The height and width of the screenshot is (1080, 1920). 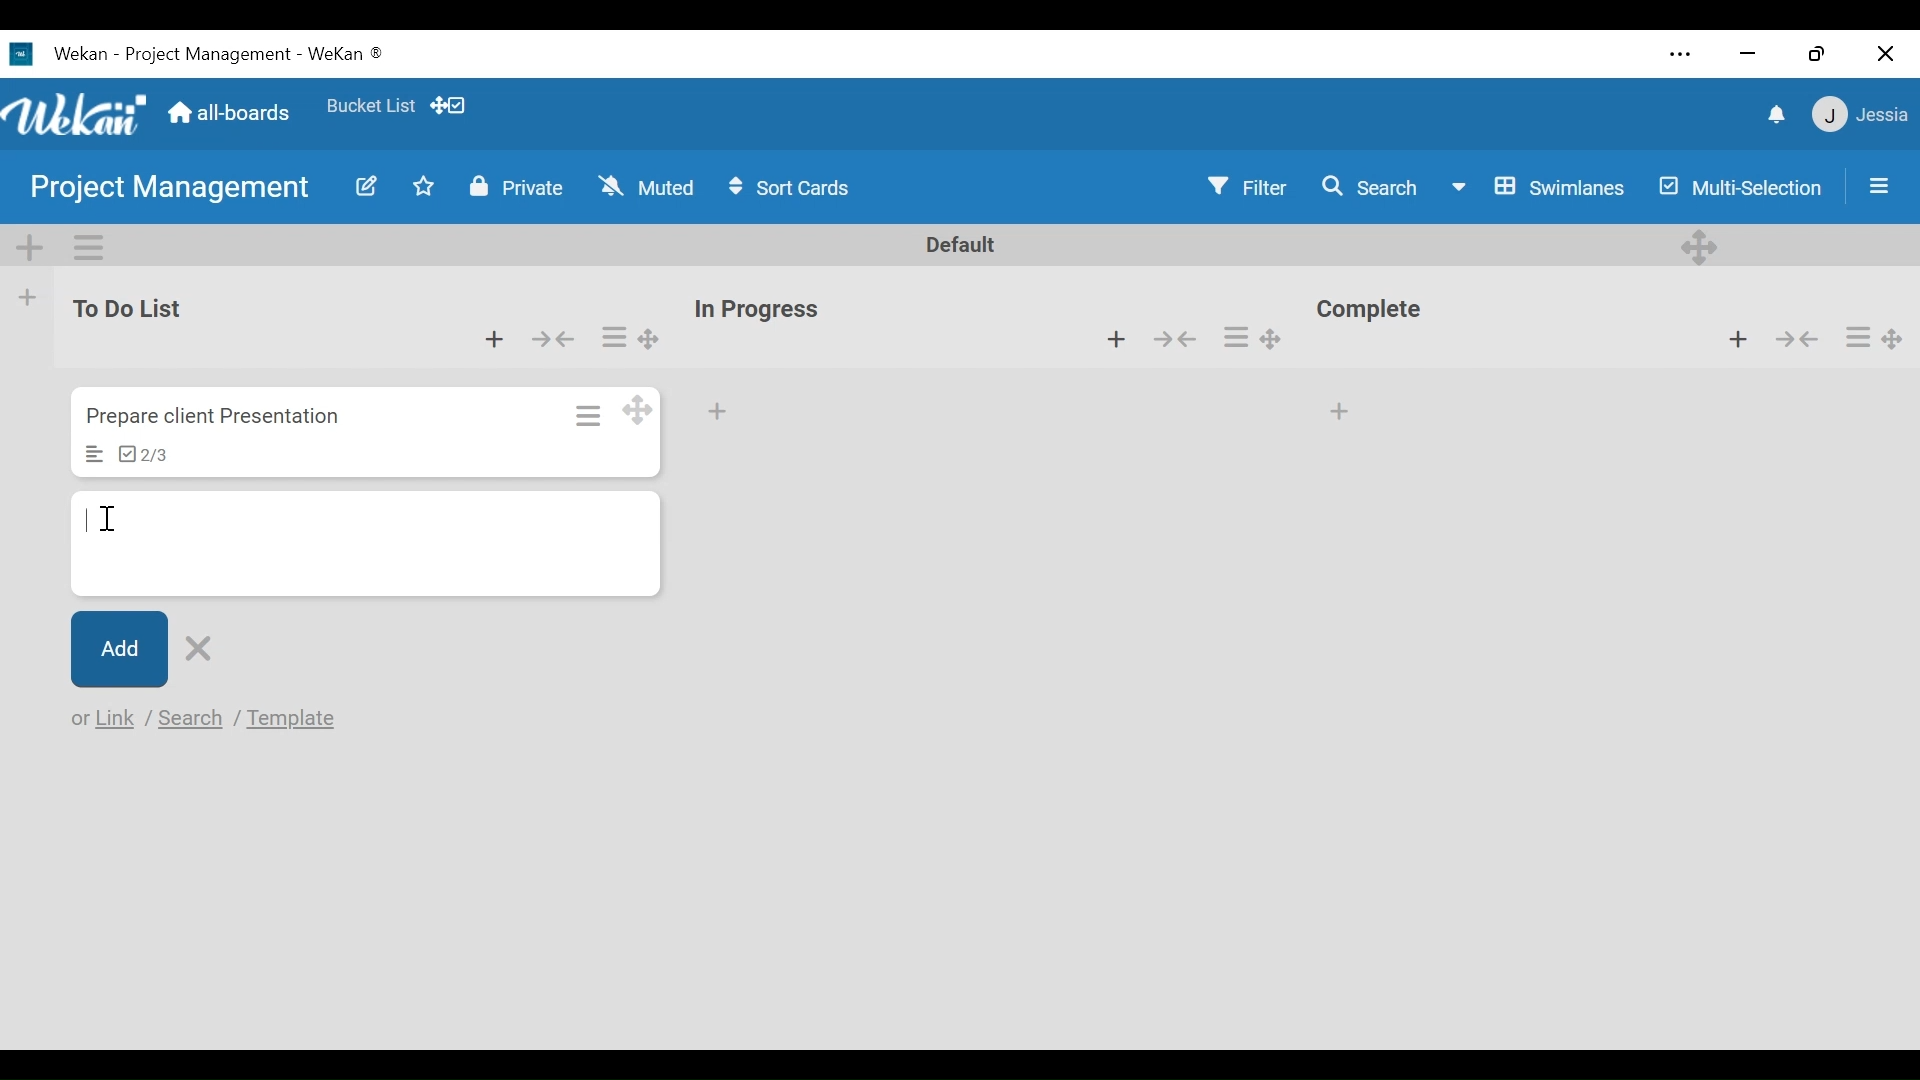 What do you see at coordinates (143, 456) in the screenshot?
I see `Checklist` at bounding box center [143, 456].